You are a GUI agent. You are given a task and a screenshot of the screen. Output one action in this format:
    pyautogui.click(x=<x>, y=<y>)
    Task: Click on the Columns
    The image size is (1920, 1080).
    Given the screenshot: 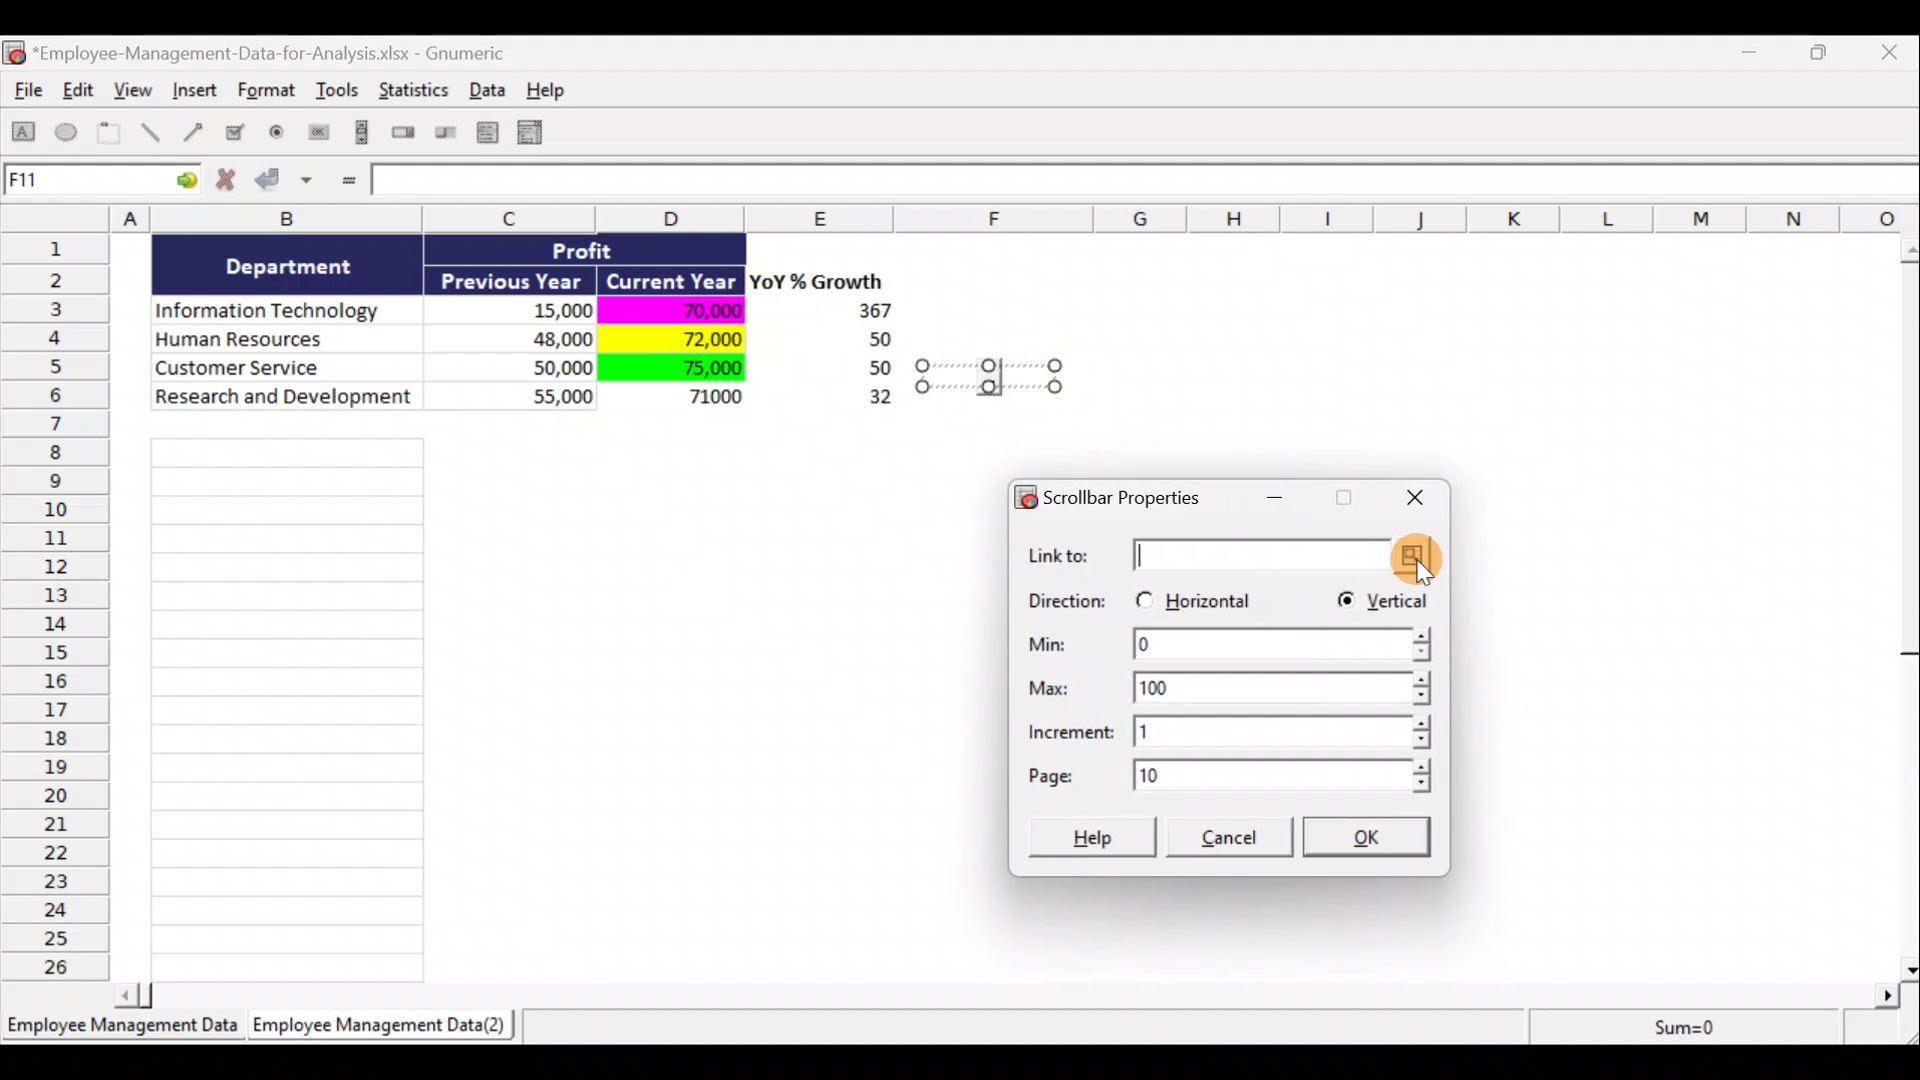 What is the action you would take?
    pyautogui.click(x=967, y=218)
    